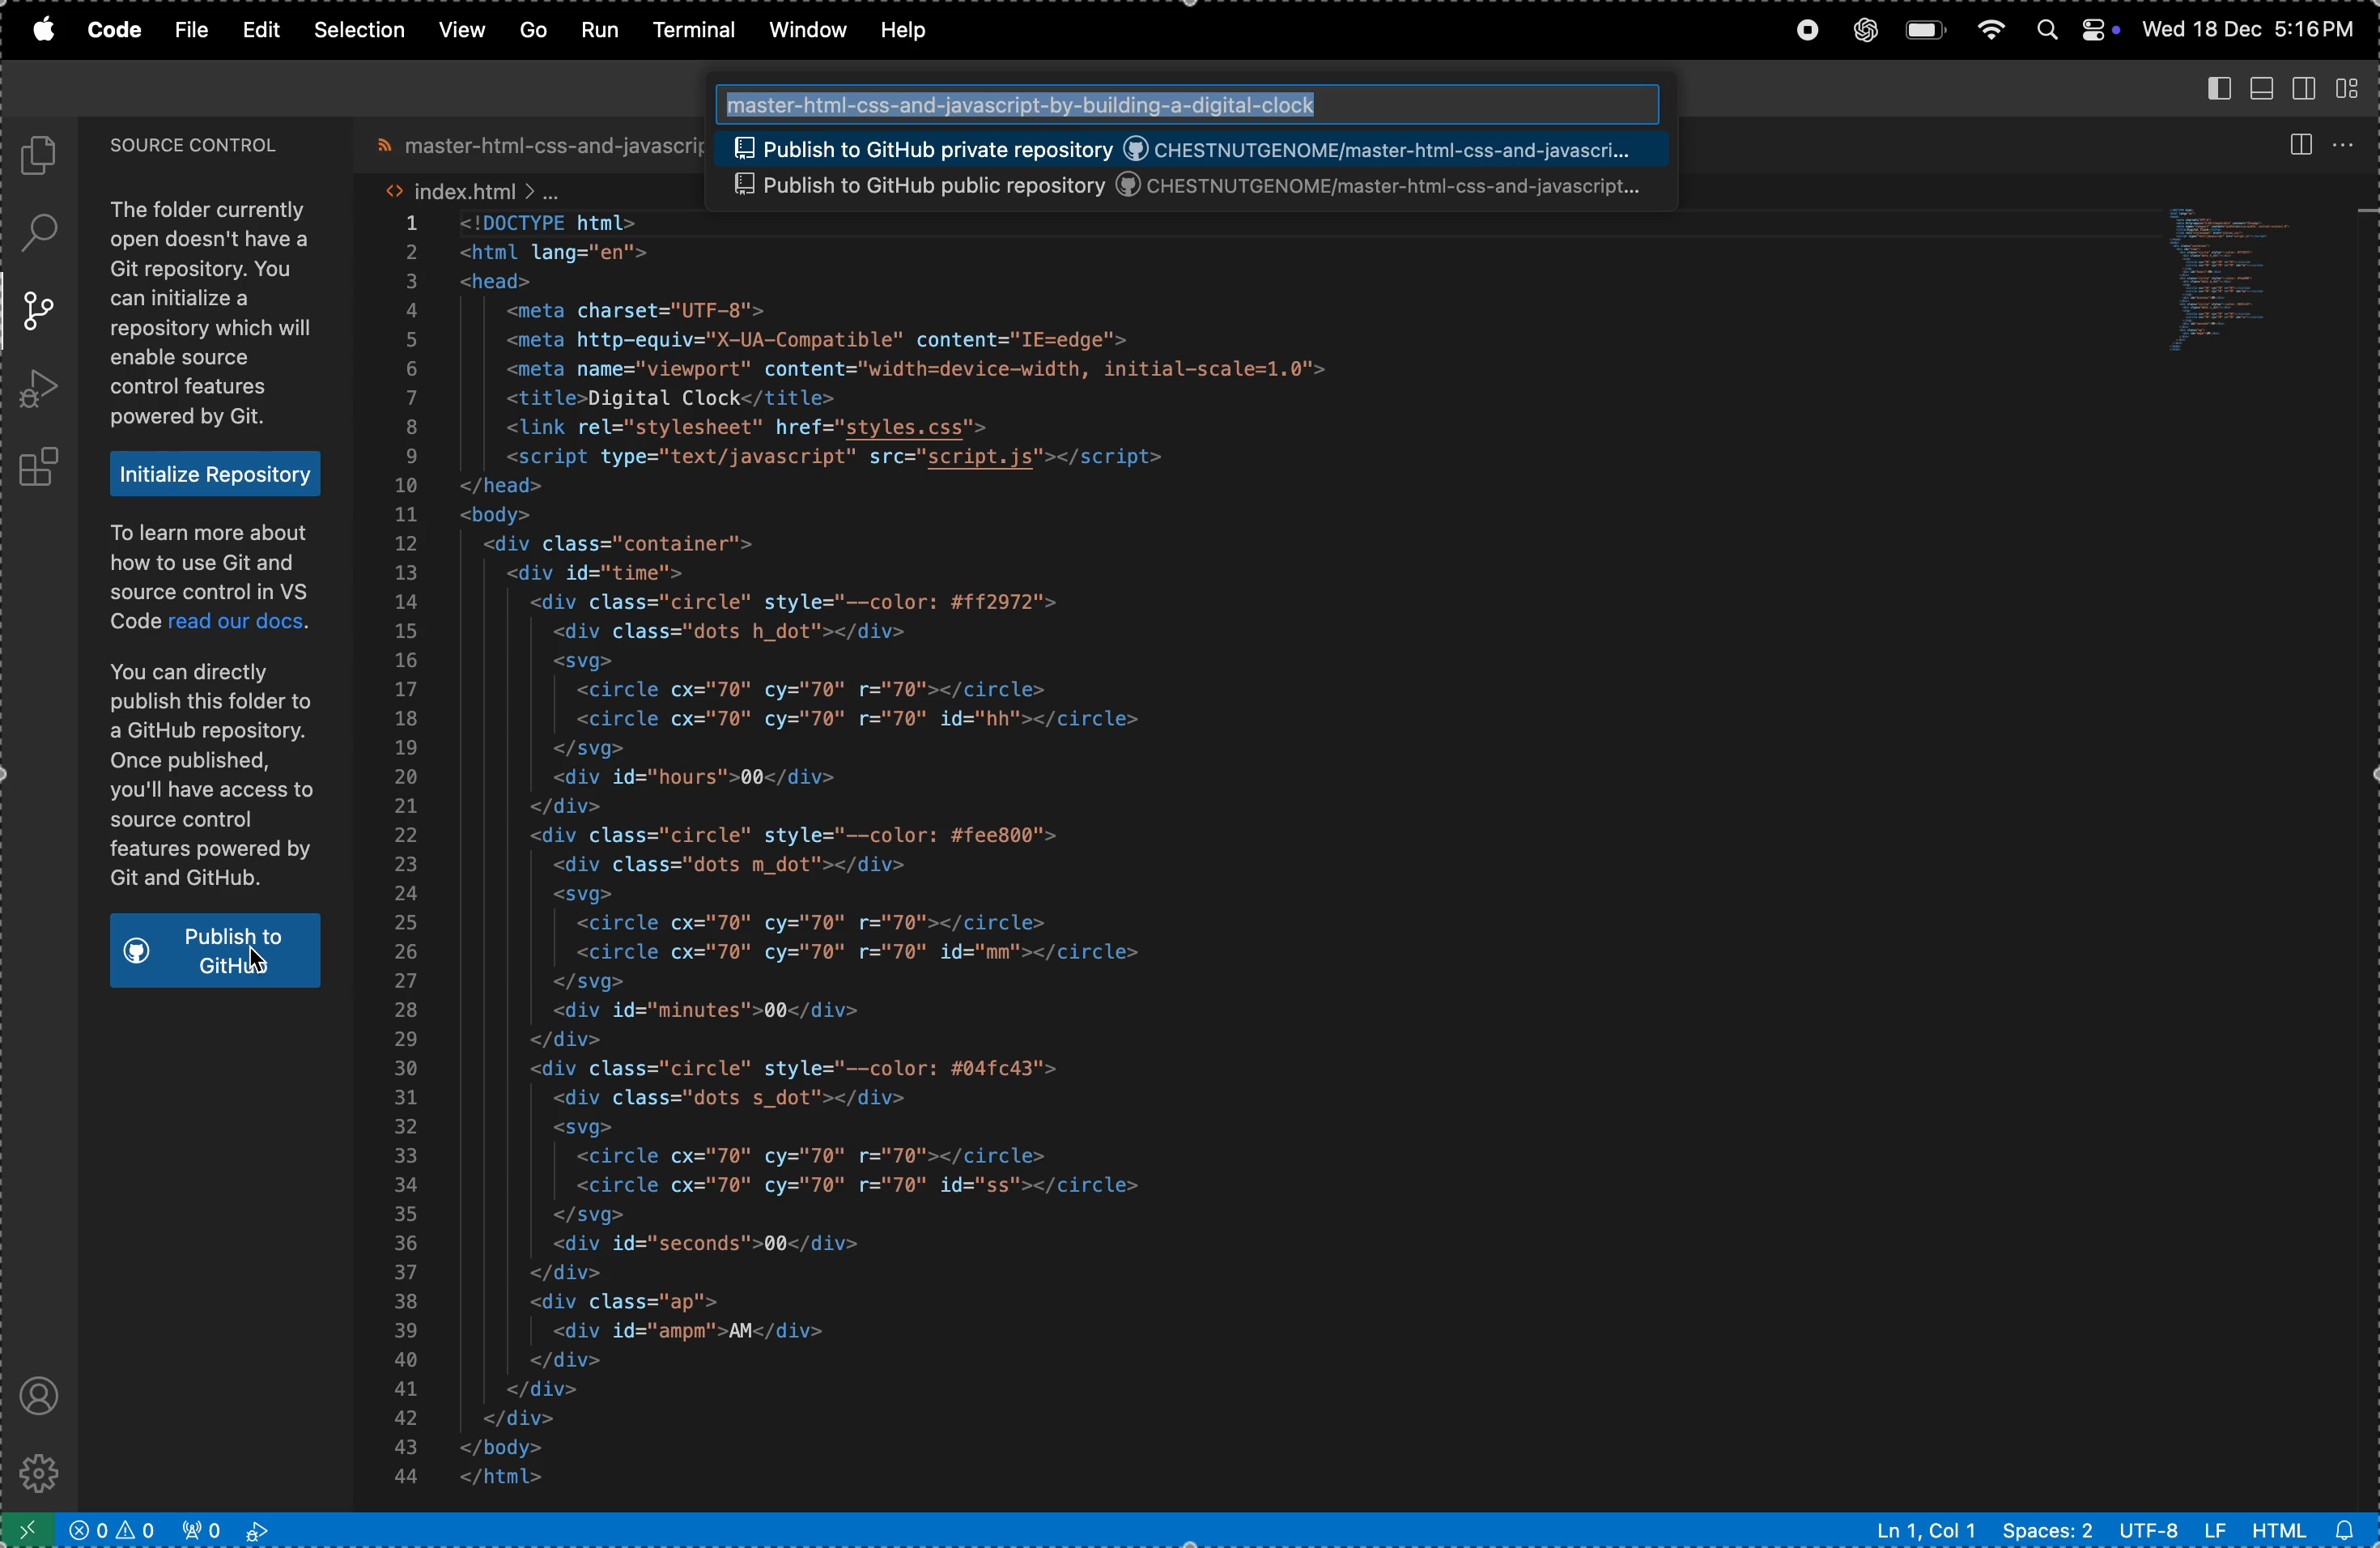 Image resolution: width=2380 pixels, height=1548 pixels. I want to click on file, so click(195, 30).